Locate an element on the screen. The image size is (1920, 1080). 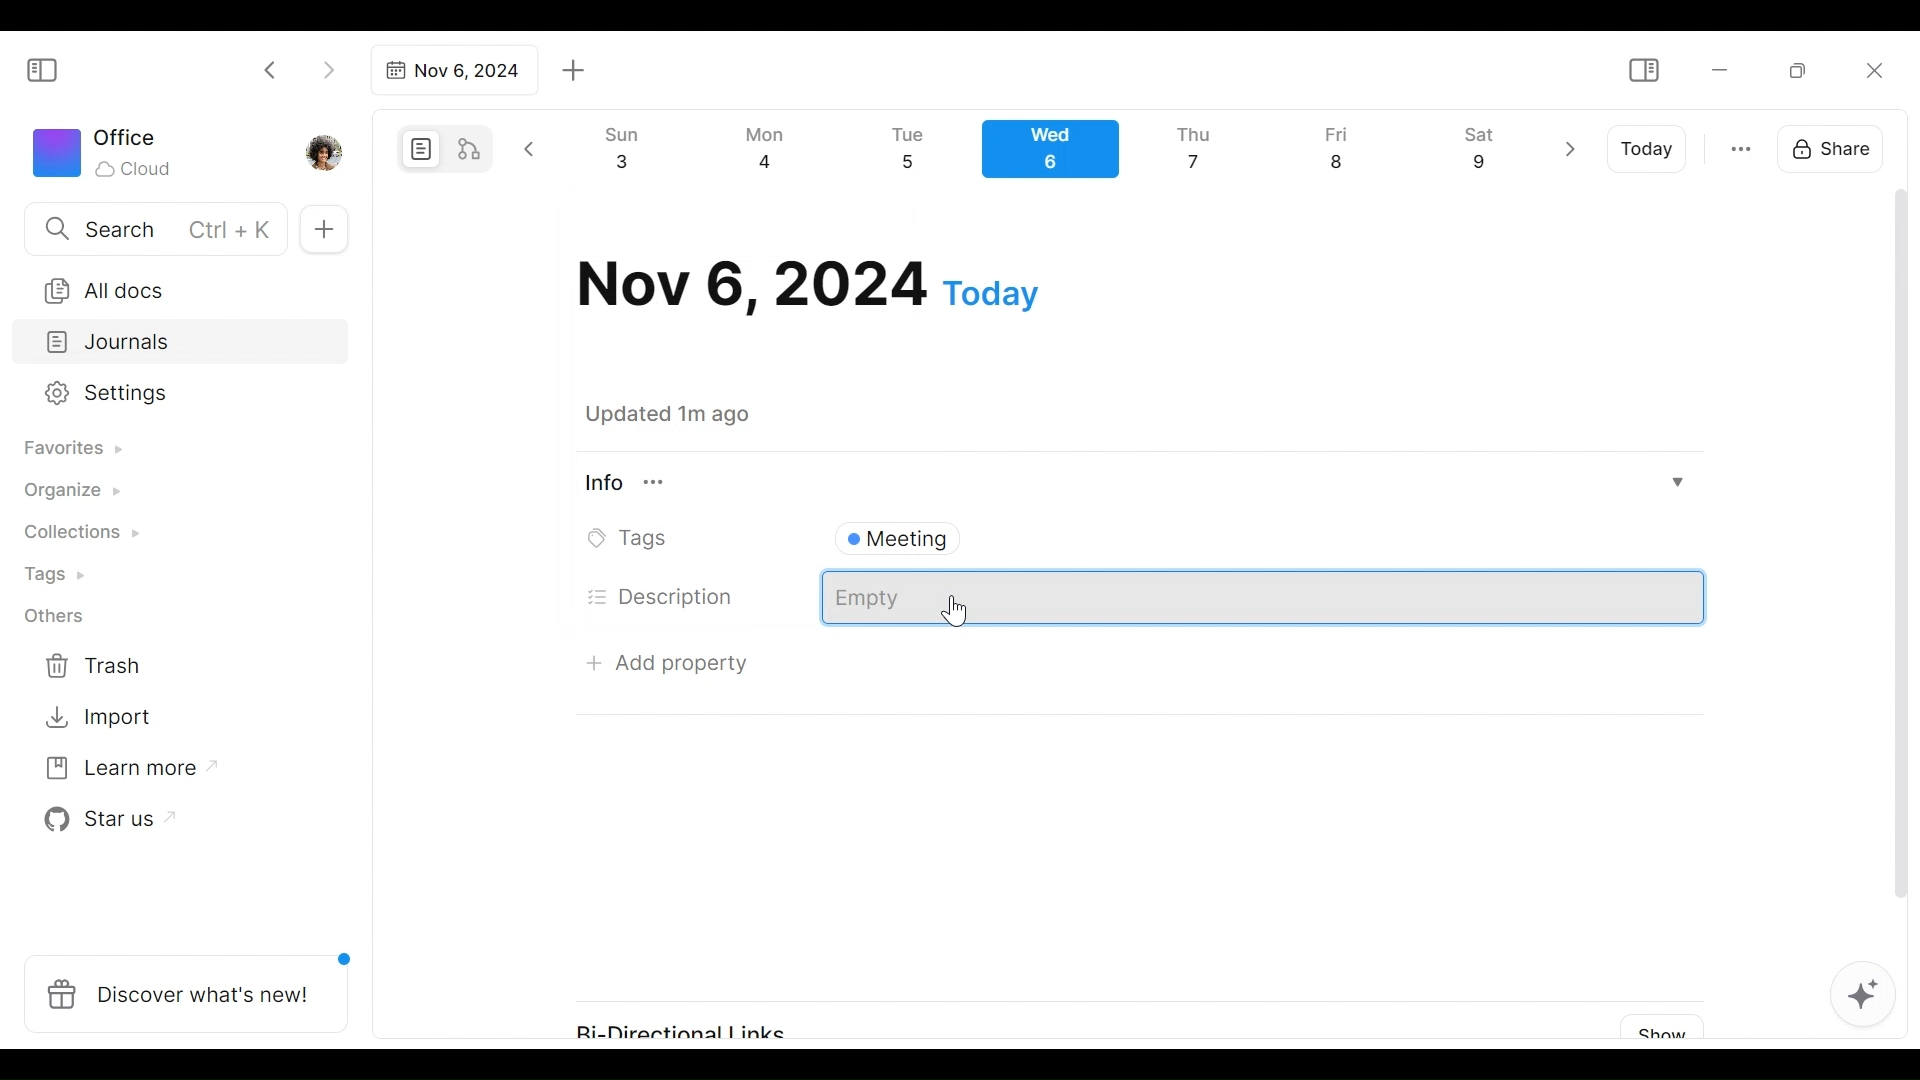
Add new tab is located at coordinates (574, 71).